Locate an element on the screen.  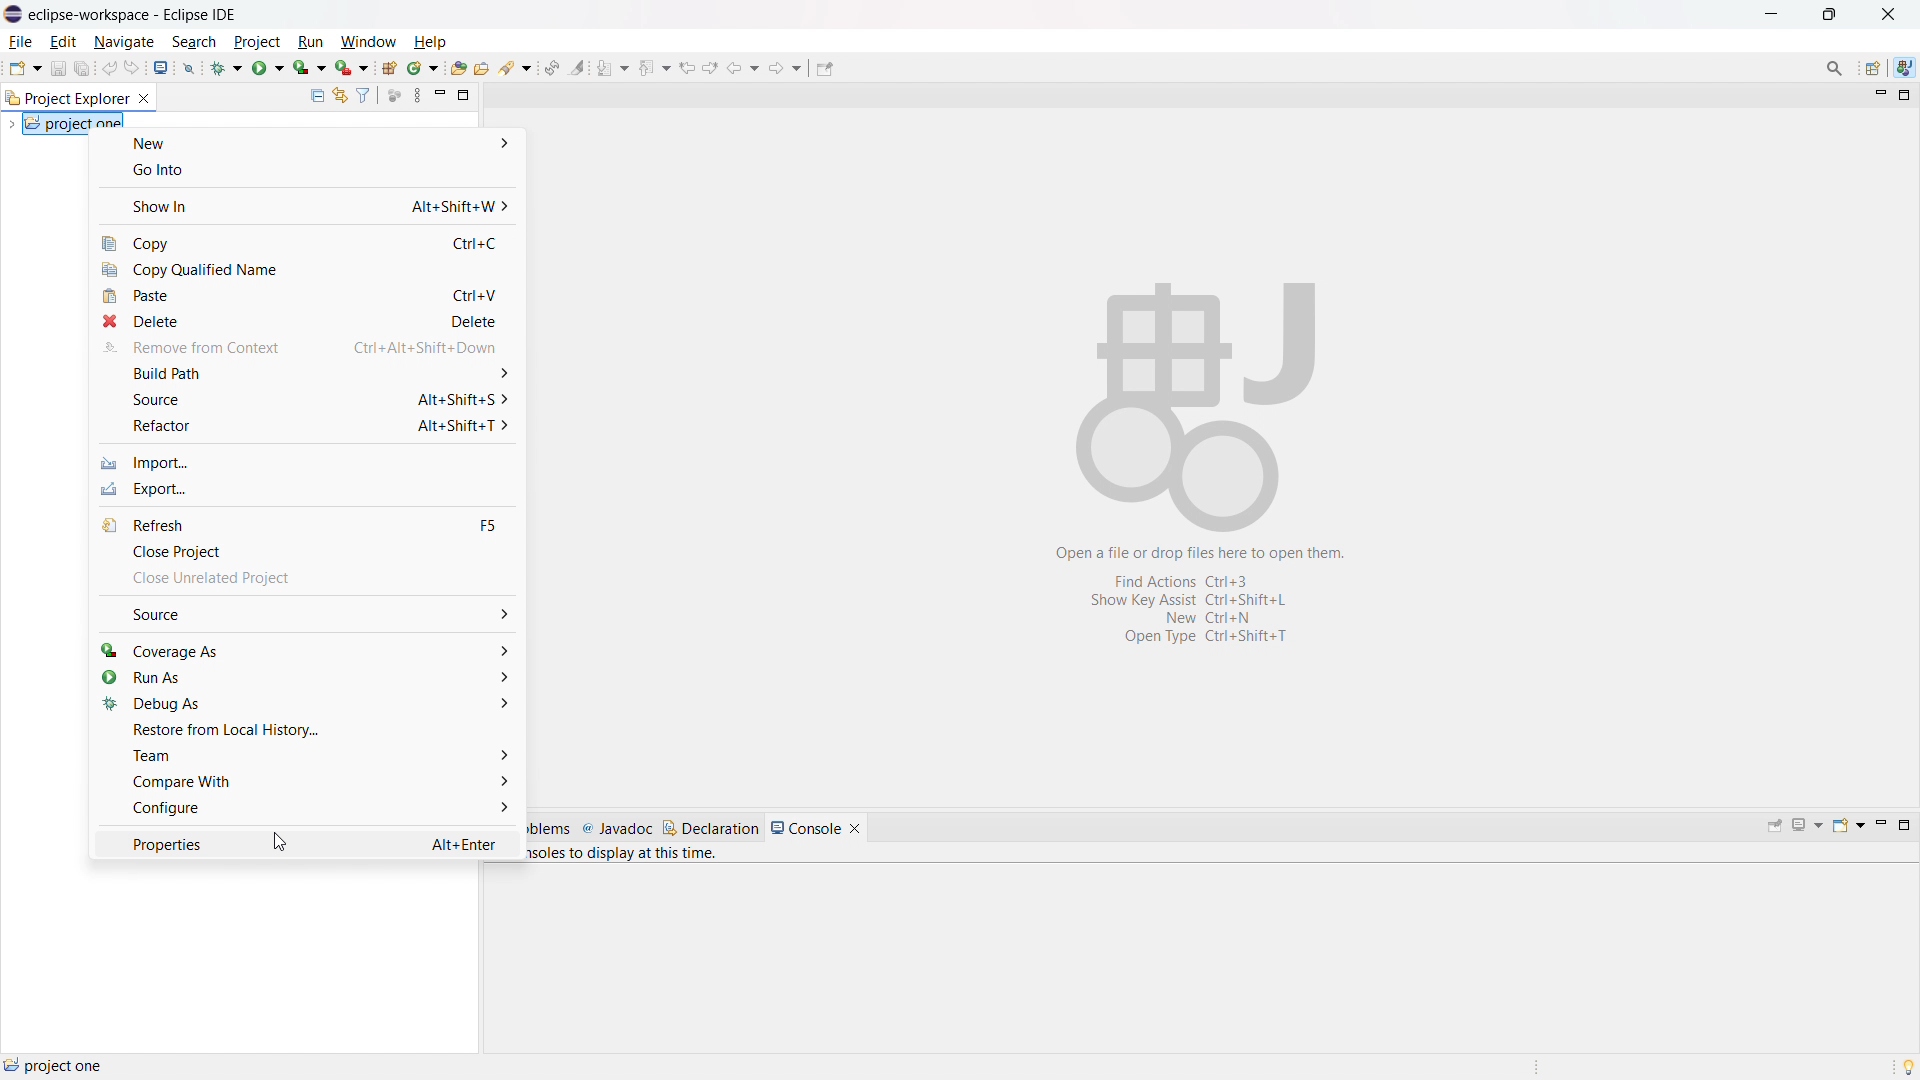
view next location is located at coordinates (710, 65).